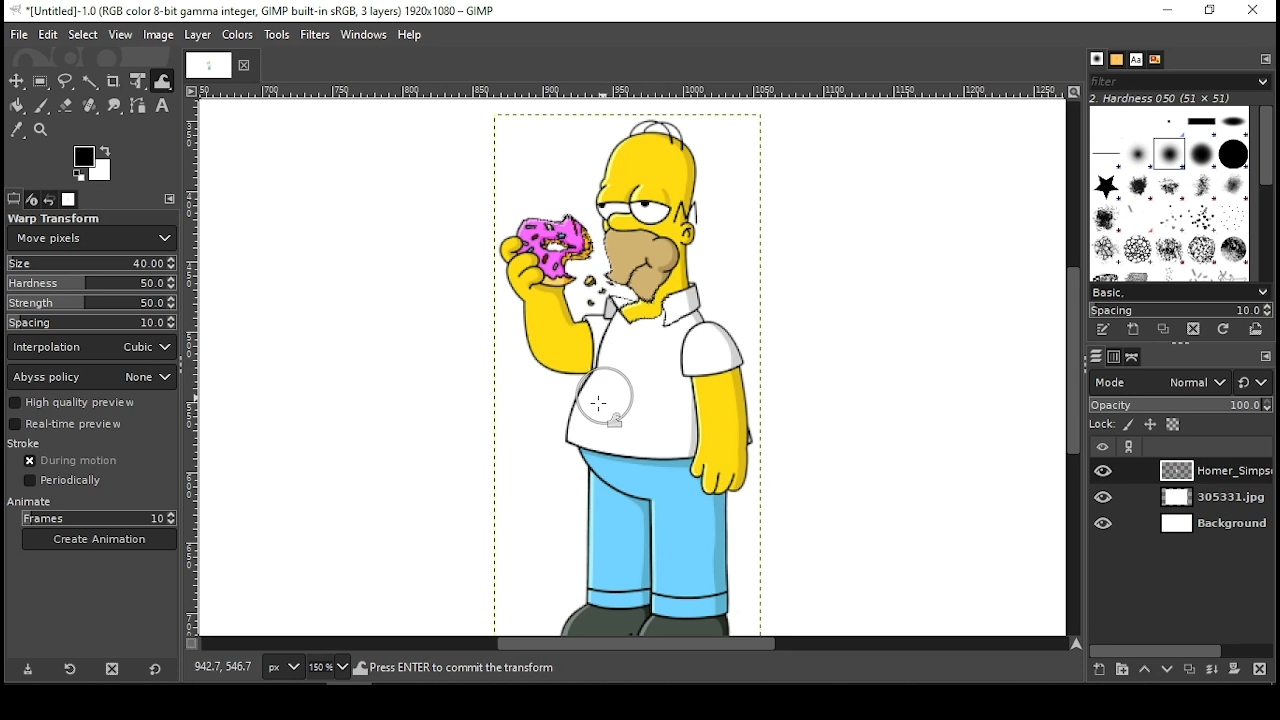 Image resolution: width=1280 pixels, height=720 pixels. I want to click on opacity, so click(1180, 405).